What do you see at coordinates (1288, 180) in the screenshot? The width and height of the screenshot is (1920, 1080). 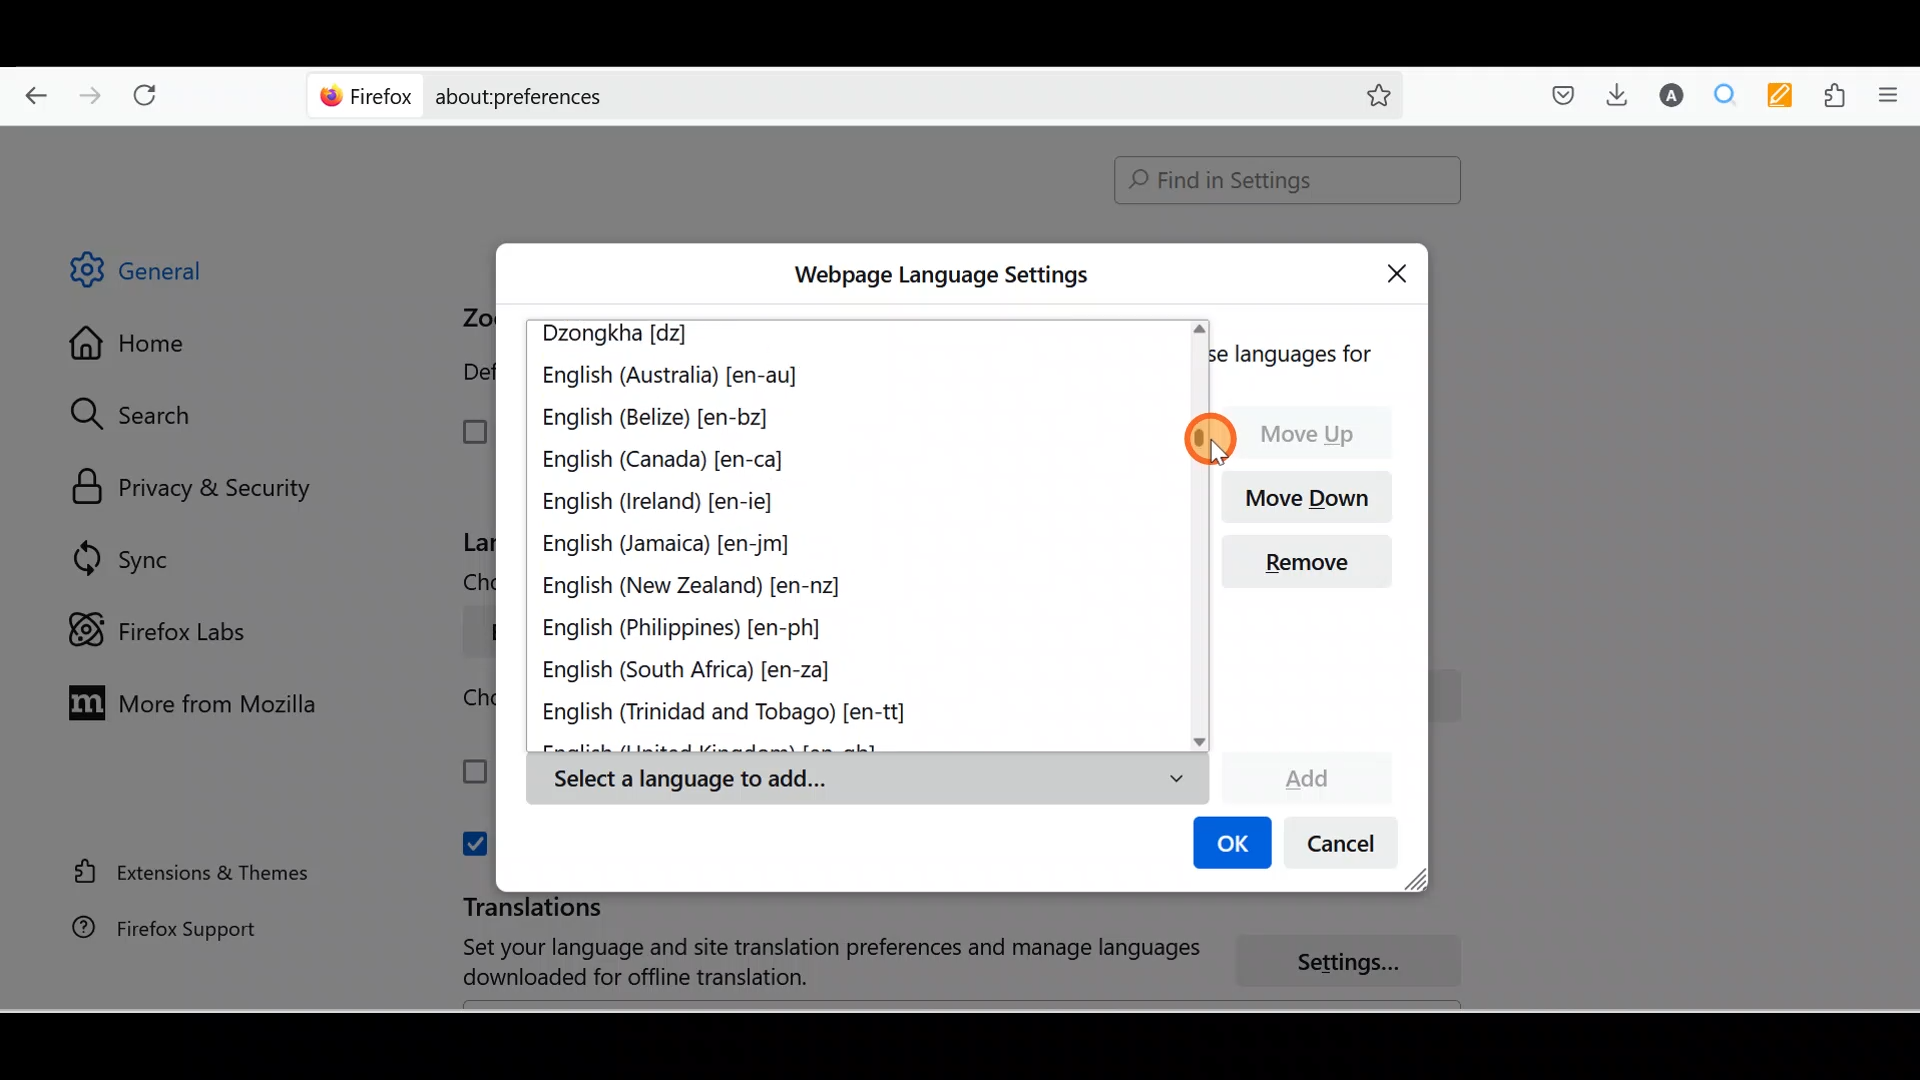 I see `Find in Settings` at bounding box center [1288, 180].